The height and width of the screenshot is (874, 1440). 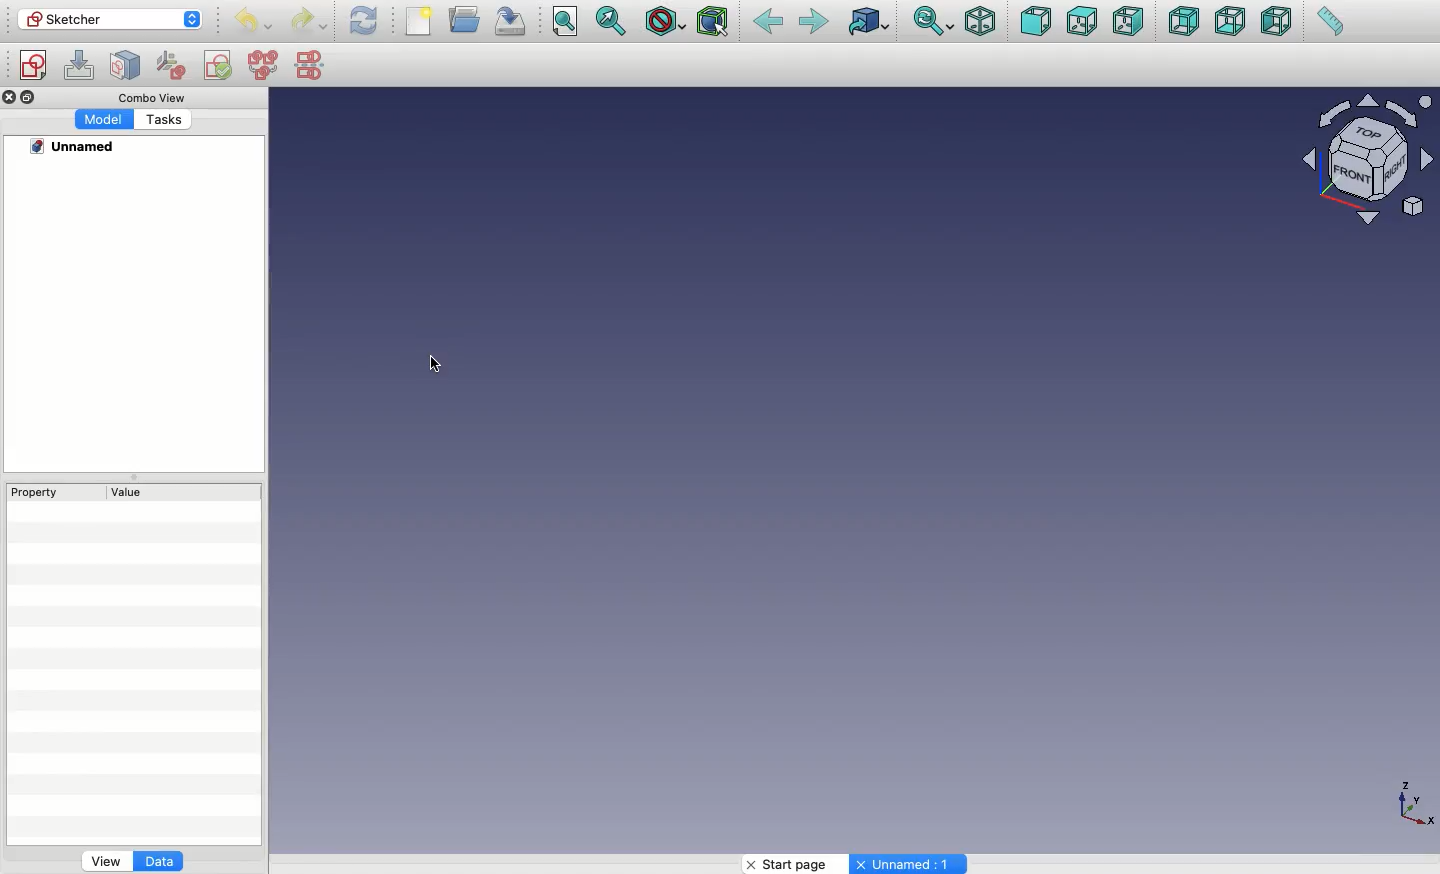 I want to click on Model, so click(x=104, y=121).